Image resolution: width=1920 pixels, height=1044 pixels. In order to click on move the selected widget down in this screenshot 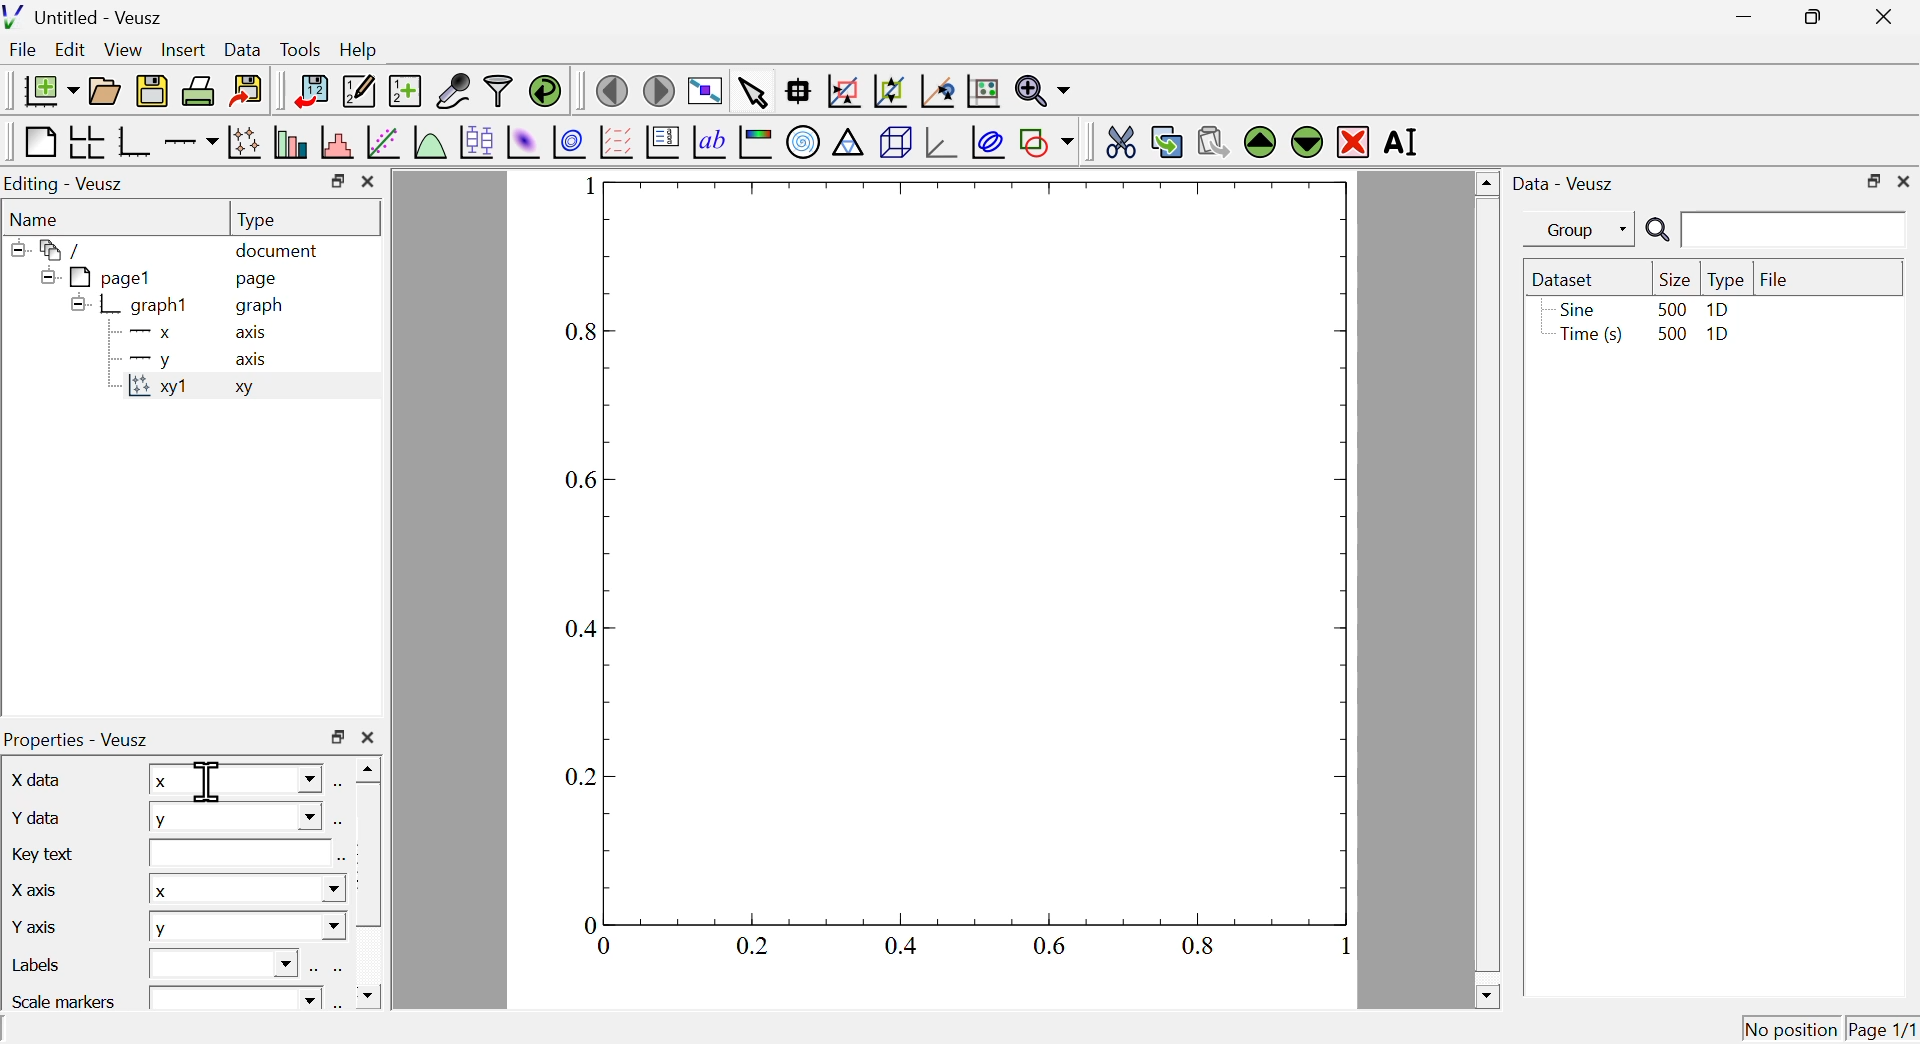, I will do `click(1305, 142)`.